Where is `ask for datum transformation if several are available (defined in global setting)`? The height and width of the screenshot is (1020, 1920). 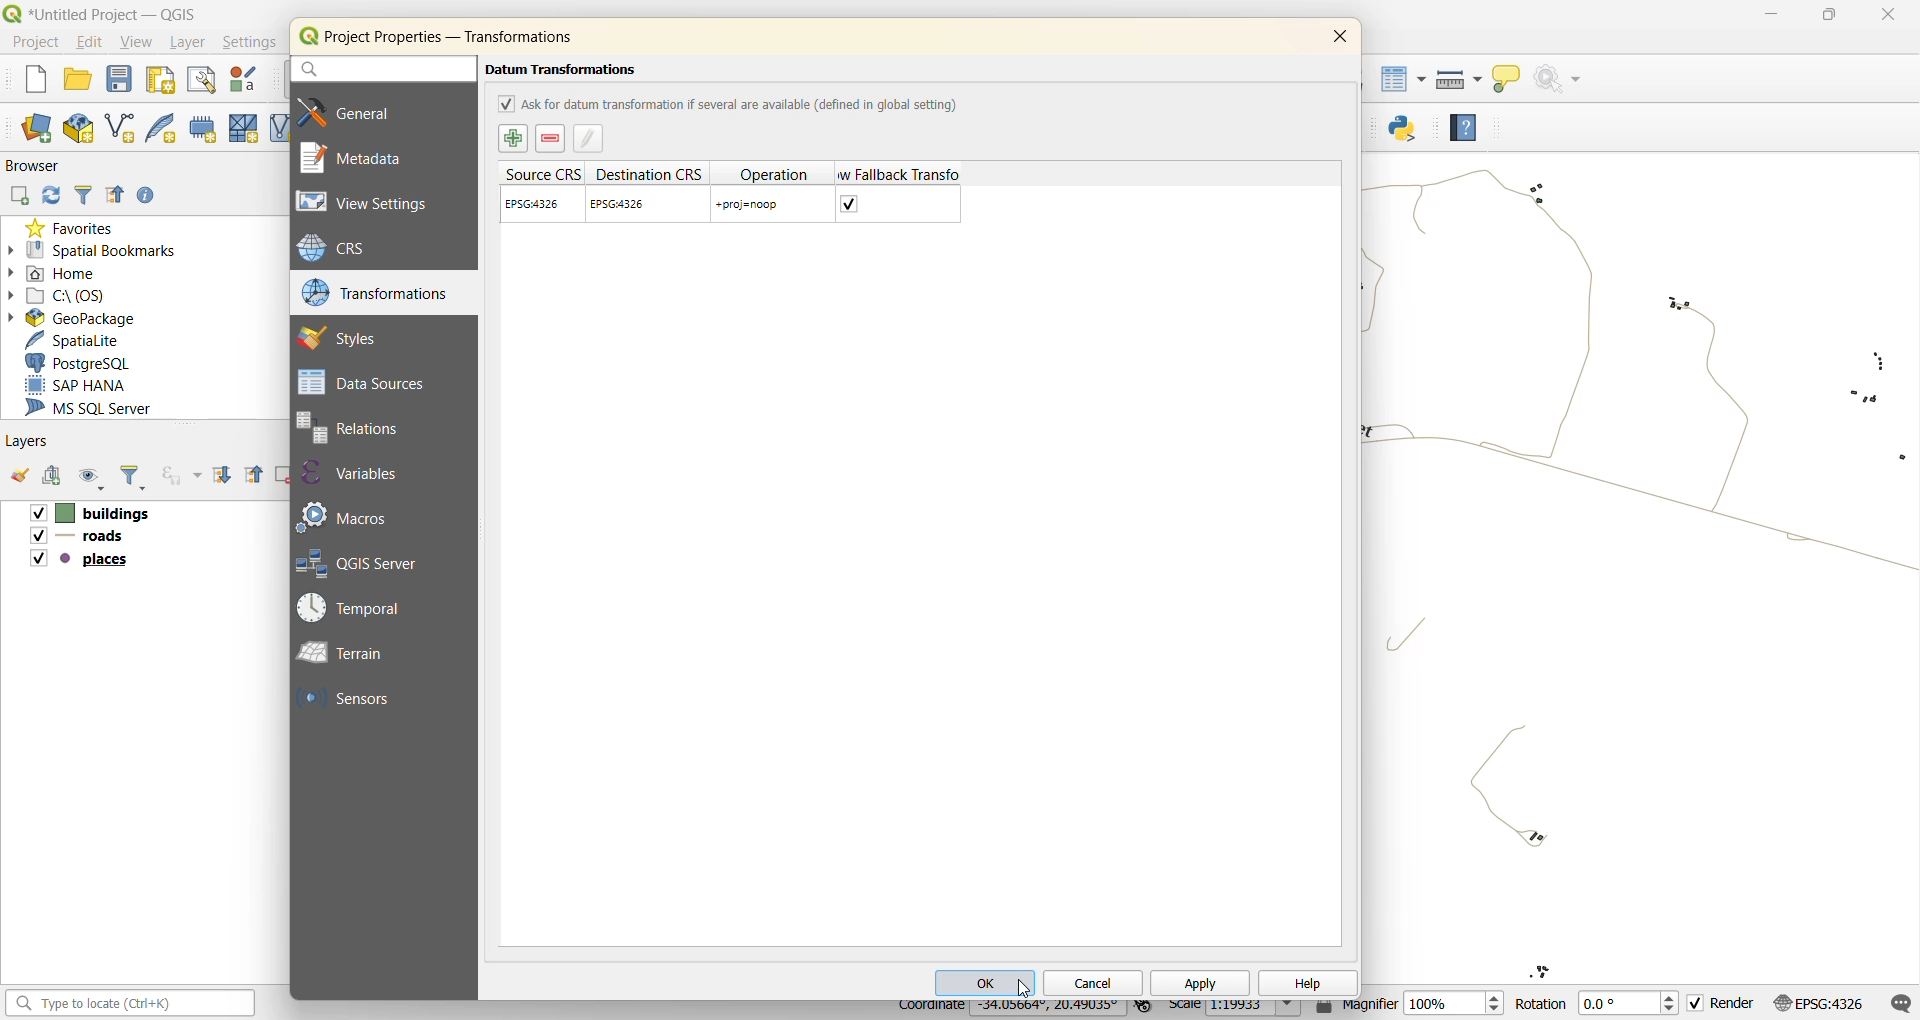
ask for datum transformation if several are available (defined in global setting) is located at coordinates (729, 103).